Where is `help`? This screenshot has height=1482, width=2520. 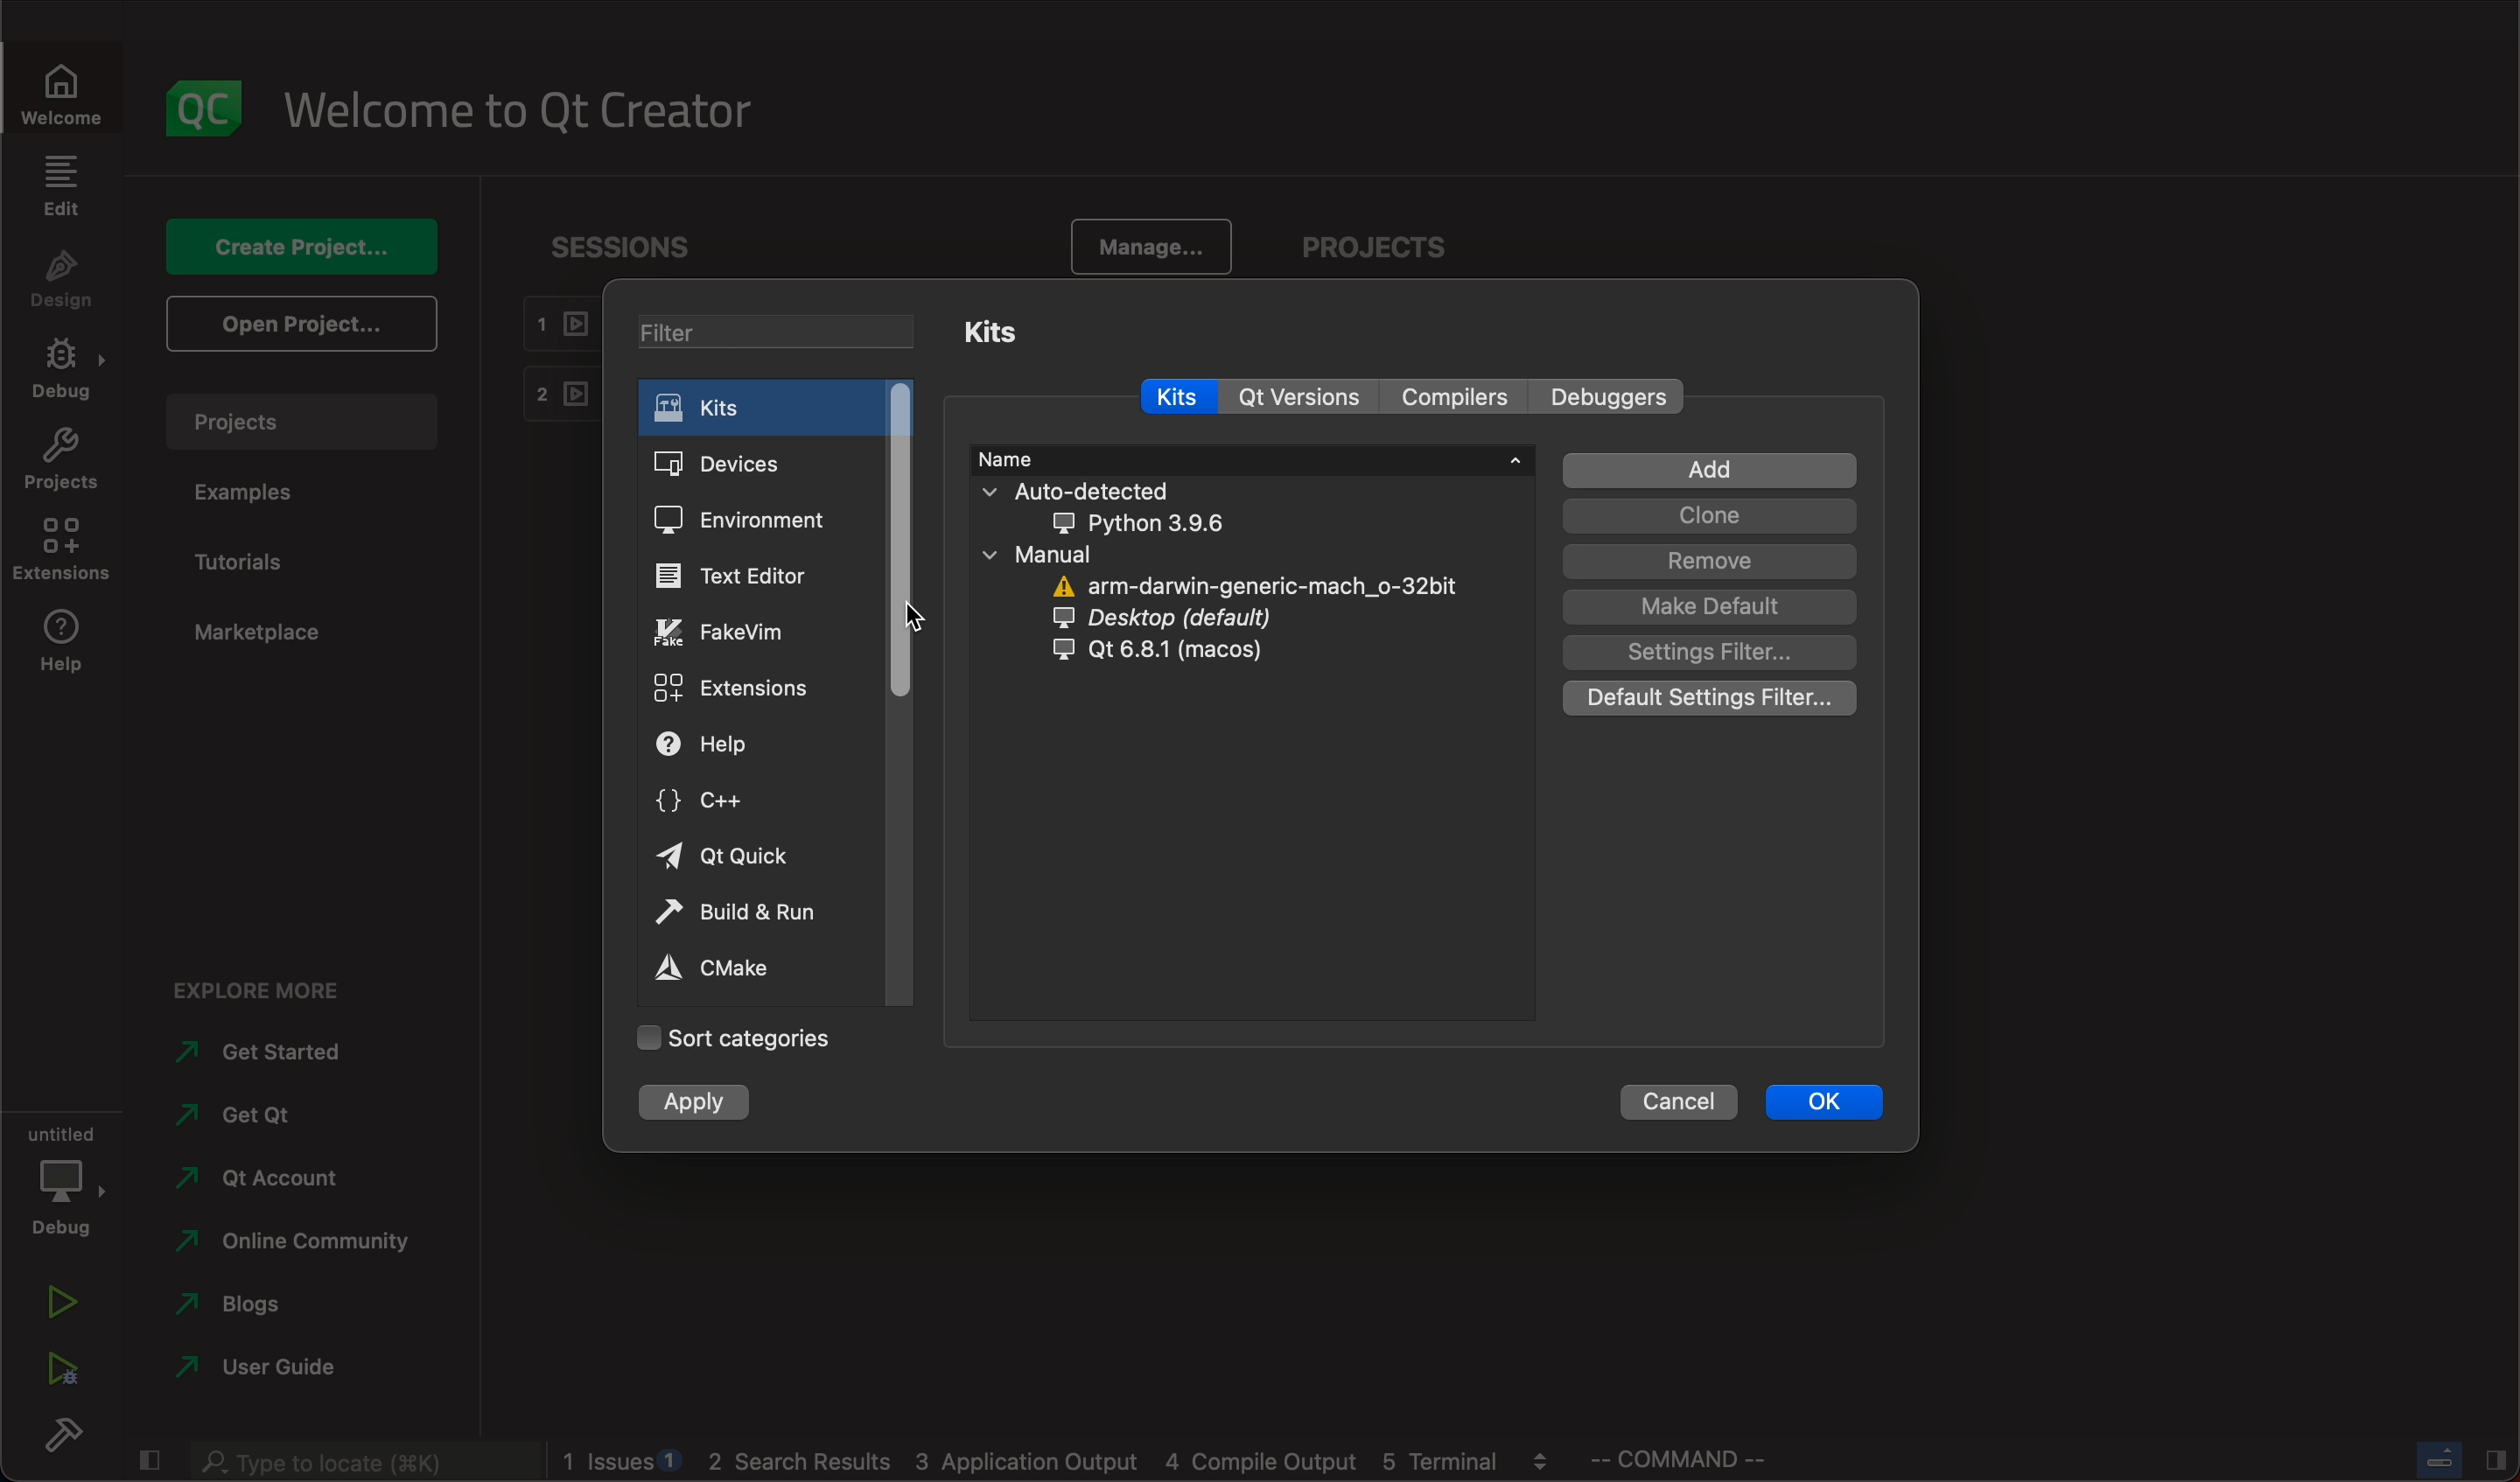
help is located at coordinates (59, 640).